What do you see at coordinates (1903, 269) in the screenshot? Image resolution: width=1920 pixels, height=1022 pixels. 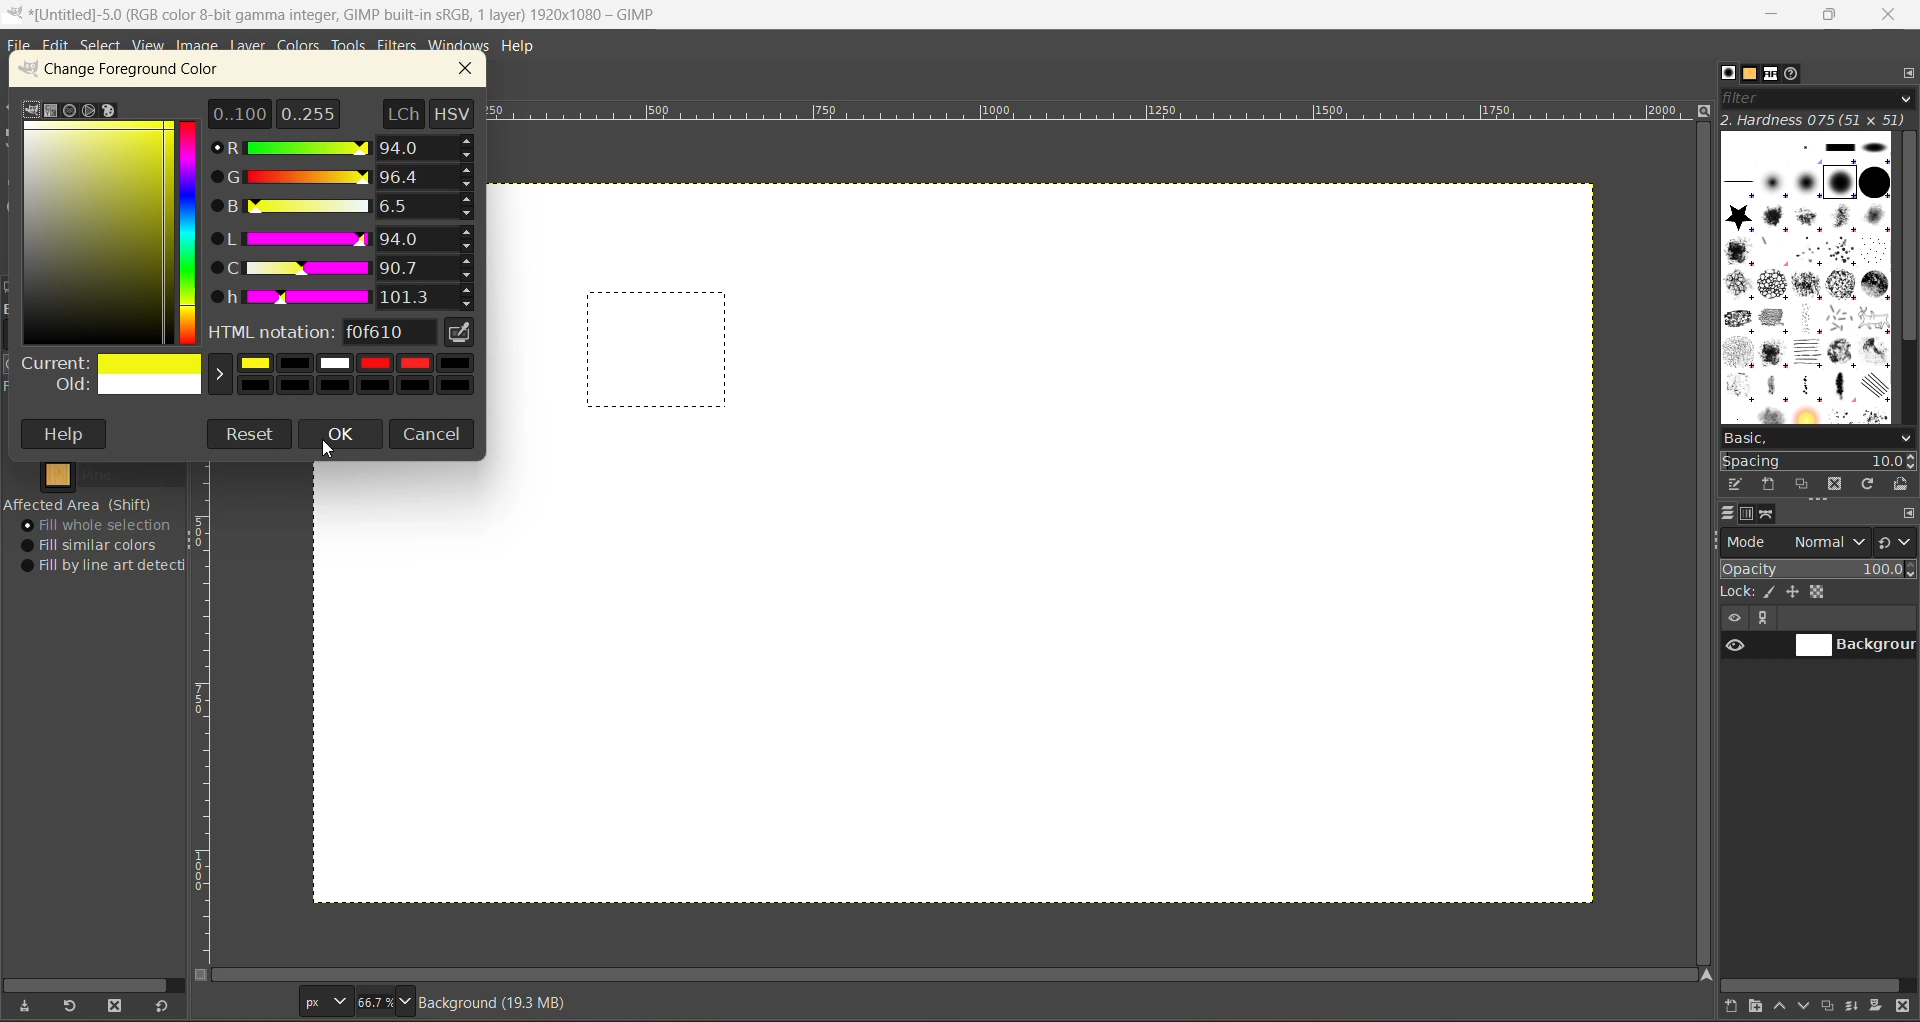 I see `vertical scroll bar` at bounding box center [1903, 269].